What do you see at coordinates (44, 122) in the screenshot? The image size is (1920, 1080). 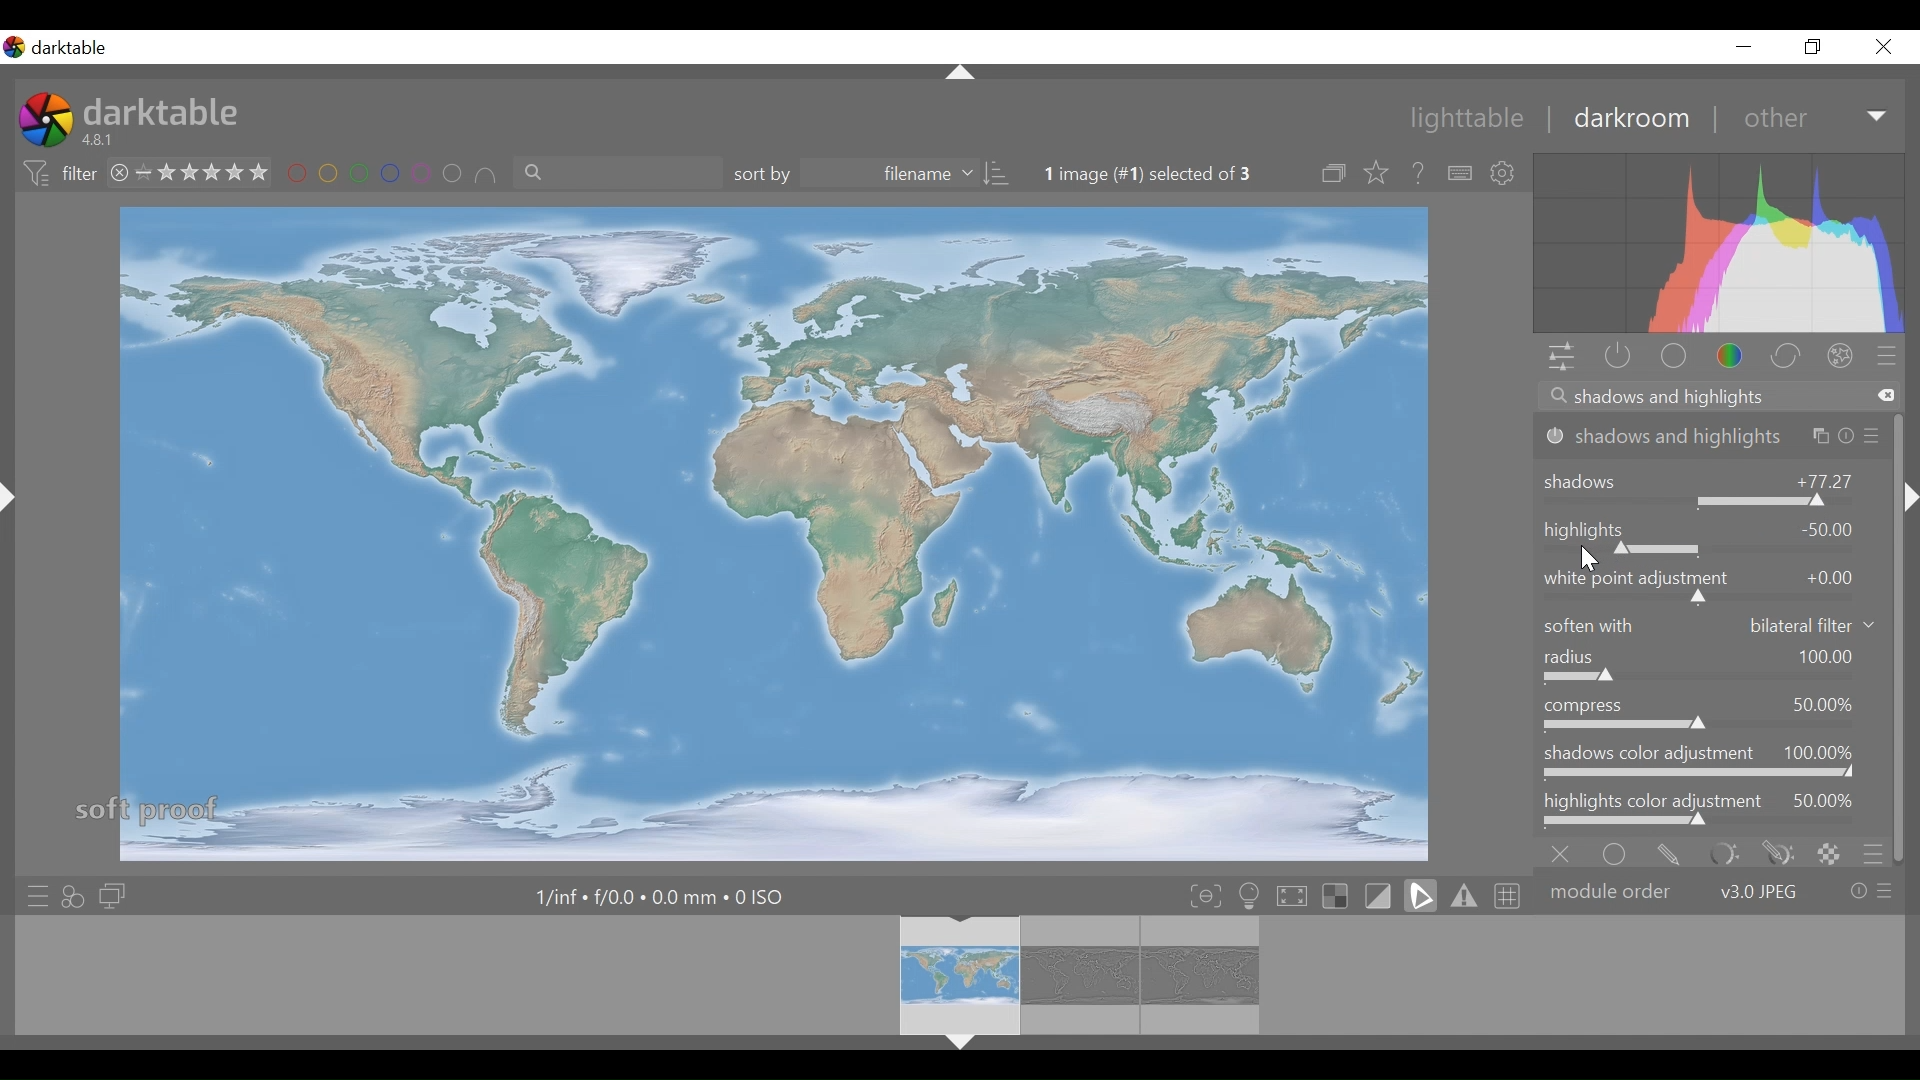 I see `Darktable Desktop Icon` at bounding box center [44, 122].